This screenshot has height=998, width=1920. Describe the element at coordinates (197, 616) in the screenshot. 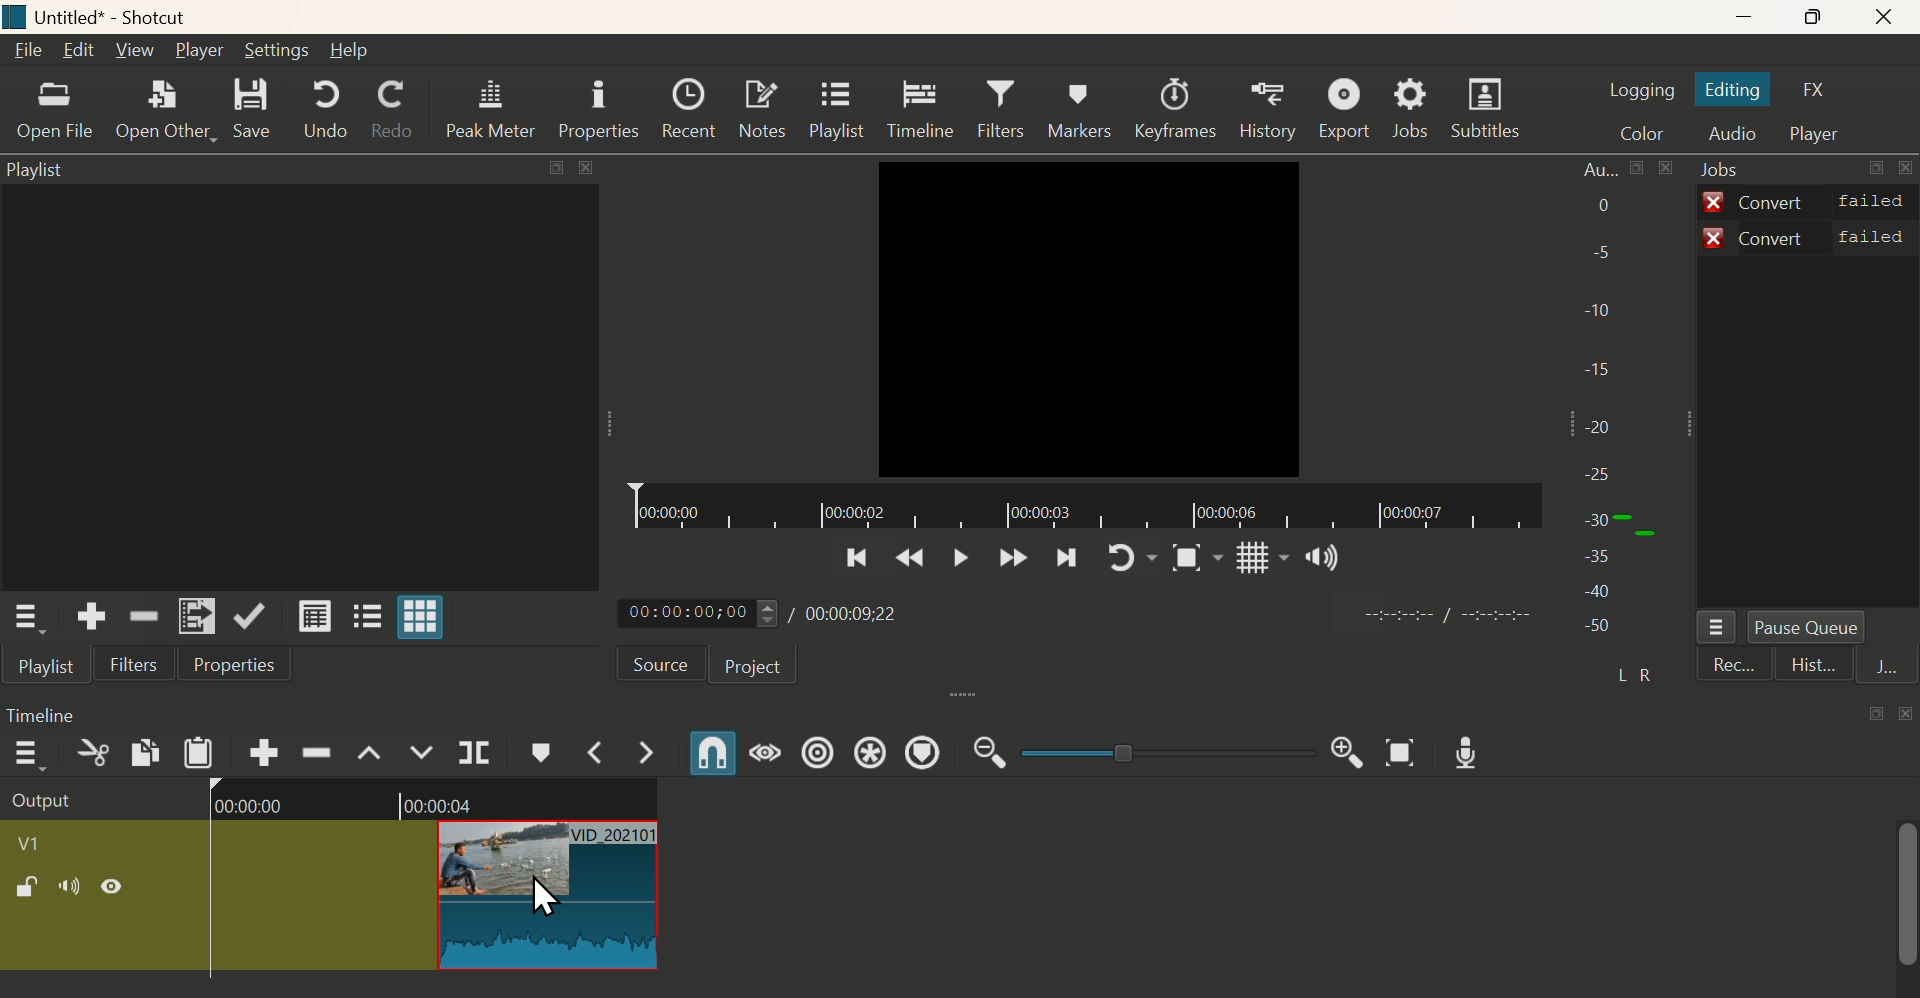

I see `Add to Playlist` at that location.